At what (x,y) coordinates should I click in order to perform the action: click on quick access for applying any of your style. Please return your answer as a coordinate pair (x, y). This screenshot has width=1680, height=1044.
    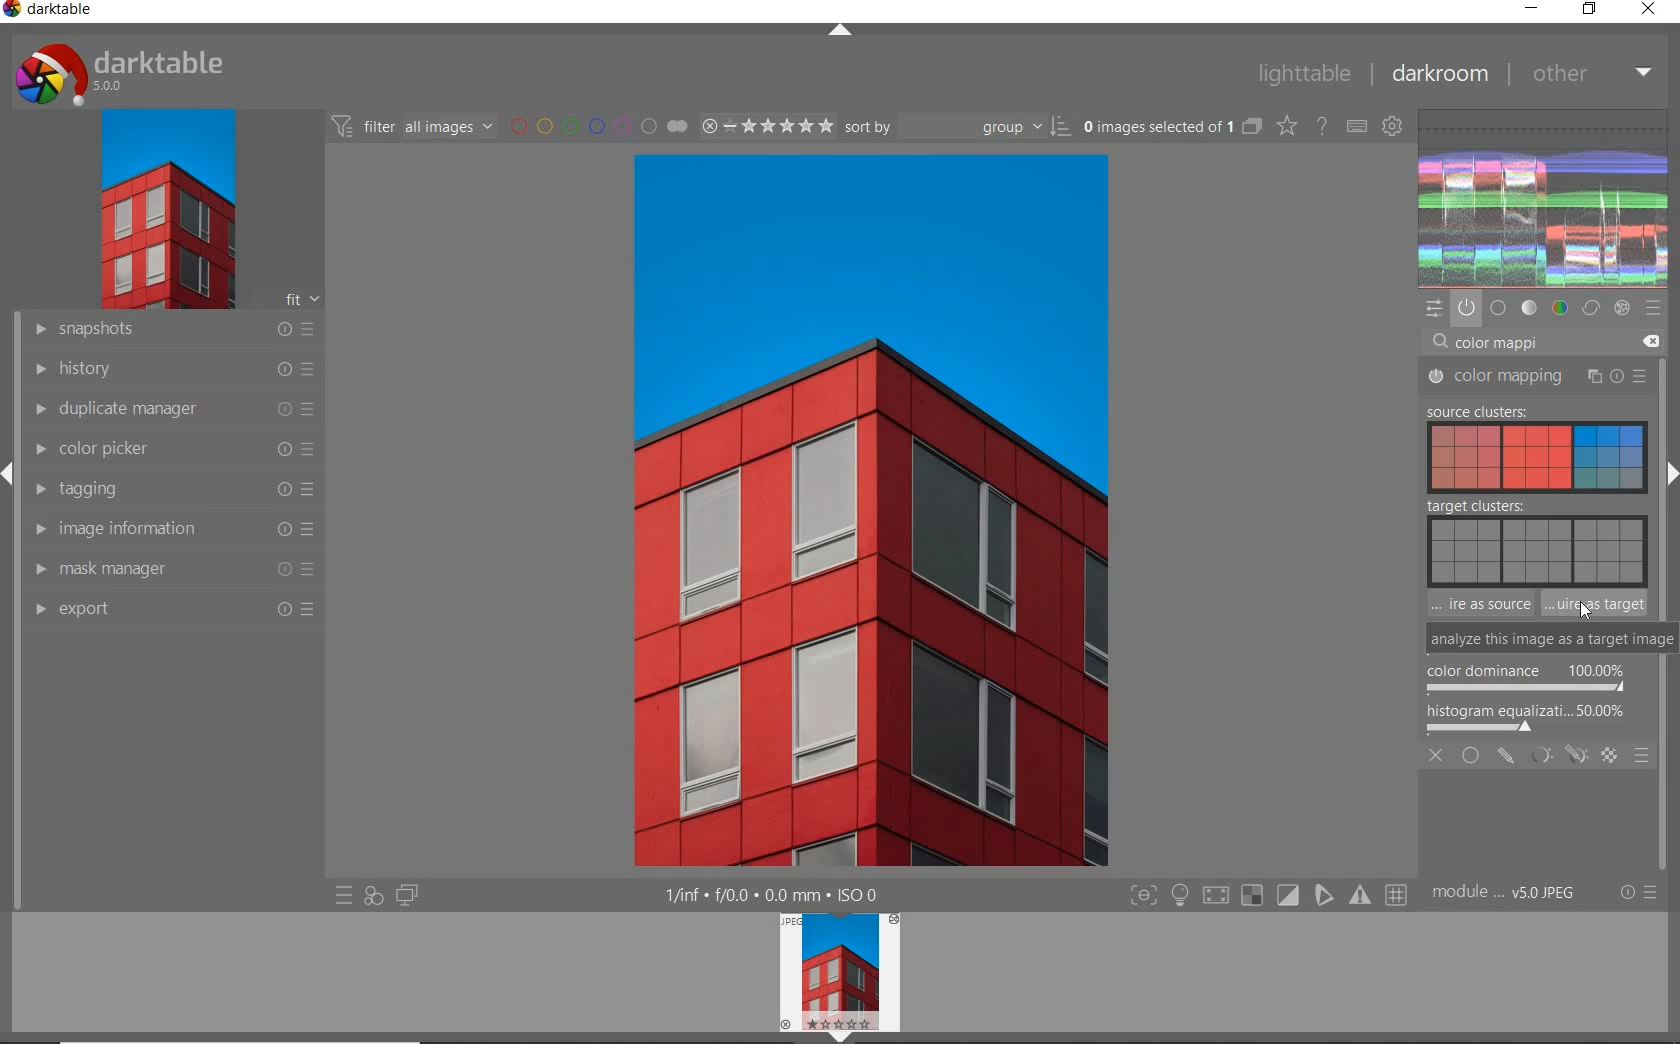
    Looking at the image, I should click on (373, 896).